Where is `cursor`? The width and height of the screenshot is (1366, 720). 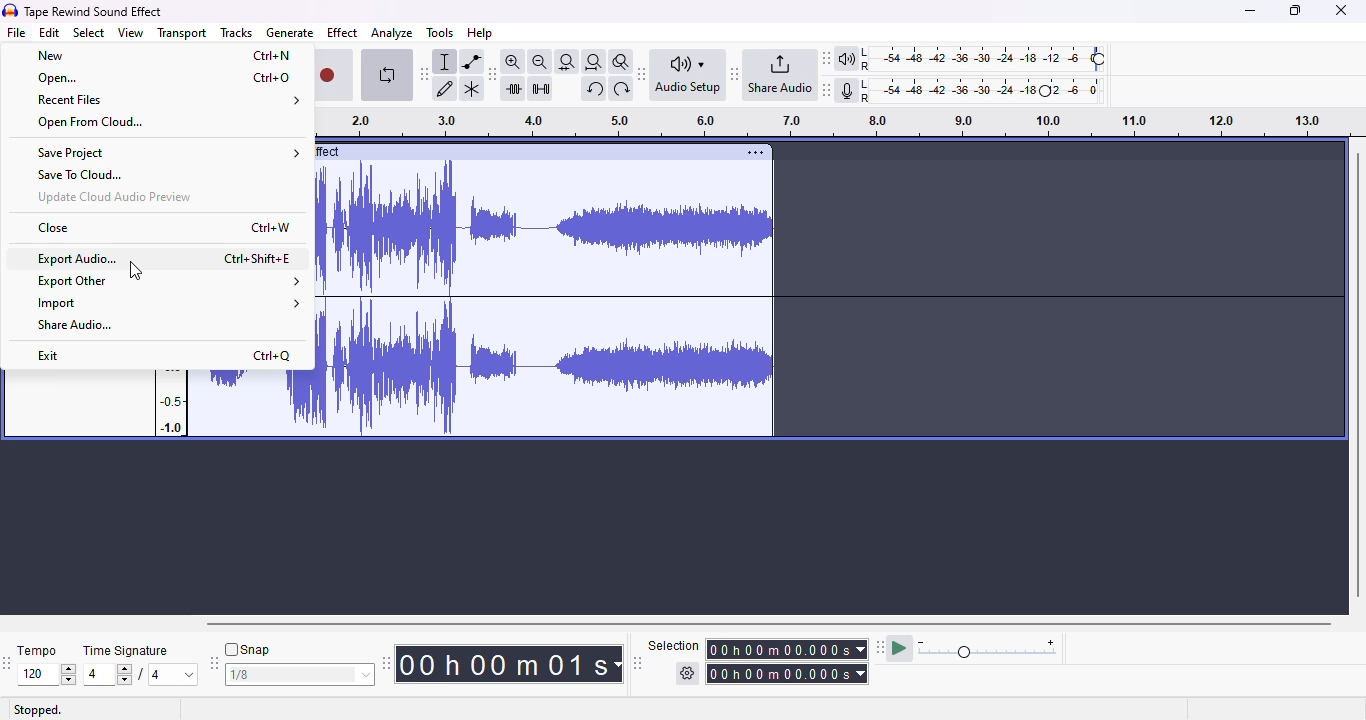 cursor is located at coordinates (137, 270).